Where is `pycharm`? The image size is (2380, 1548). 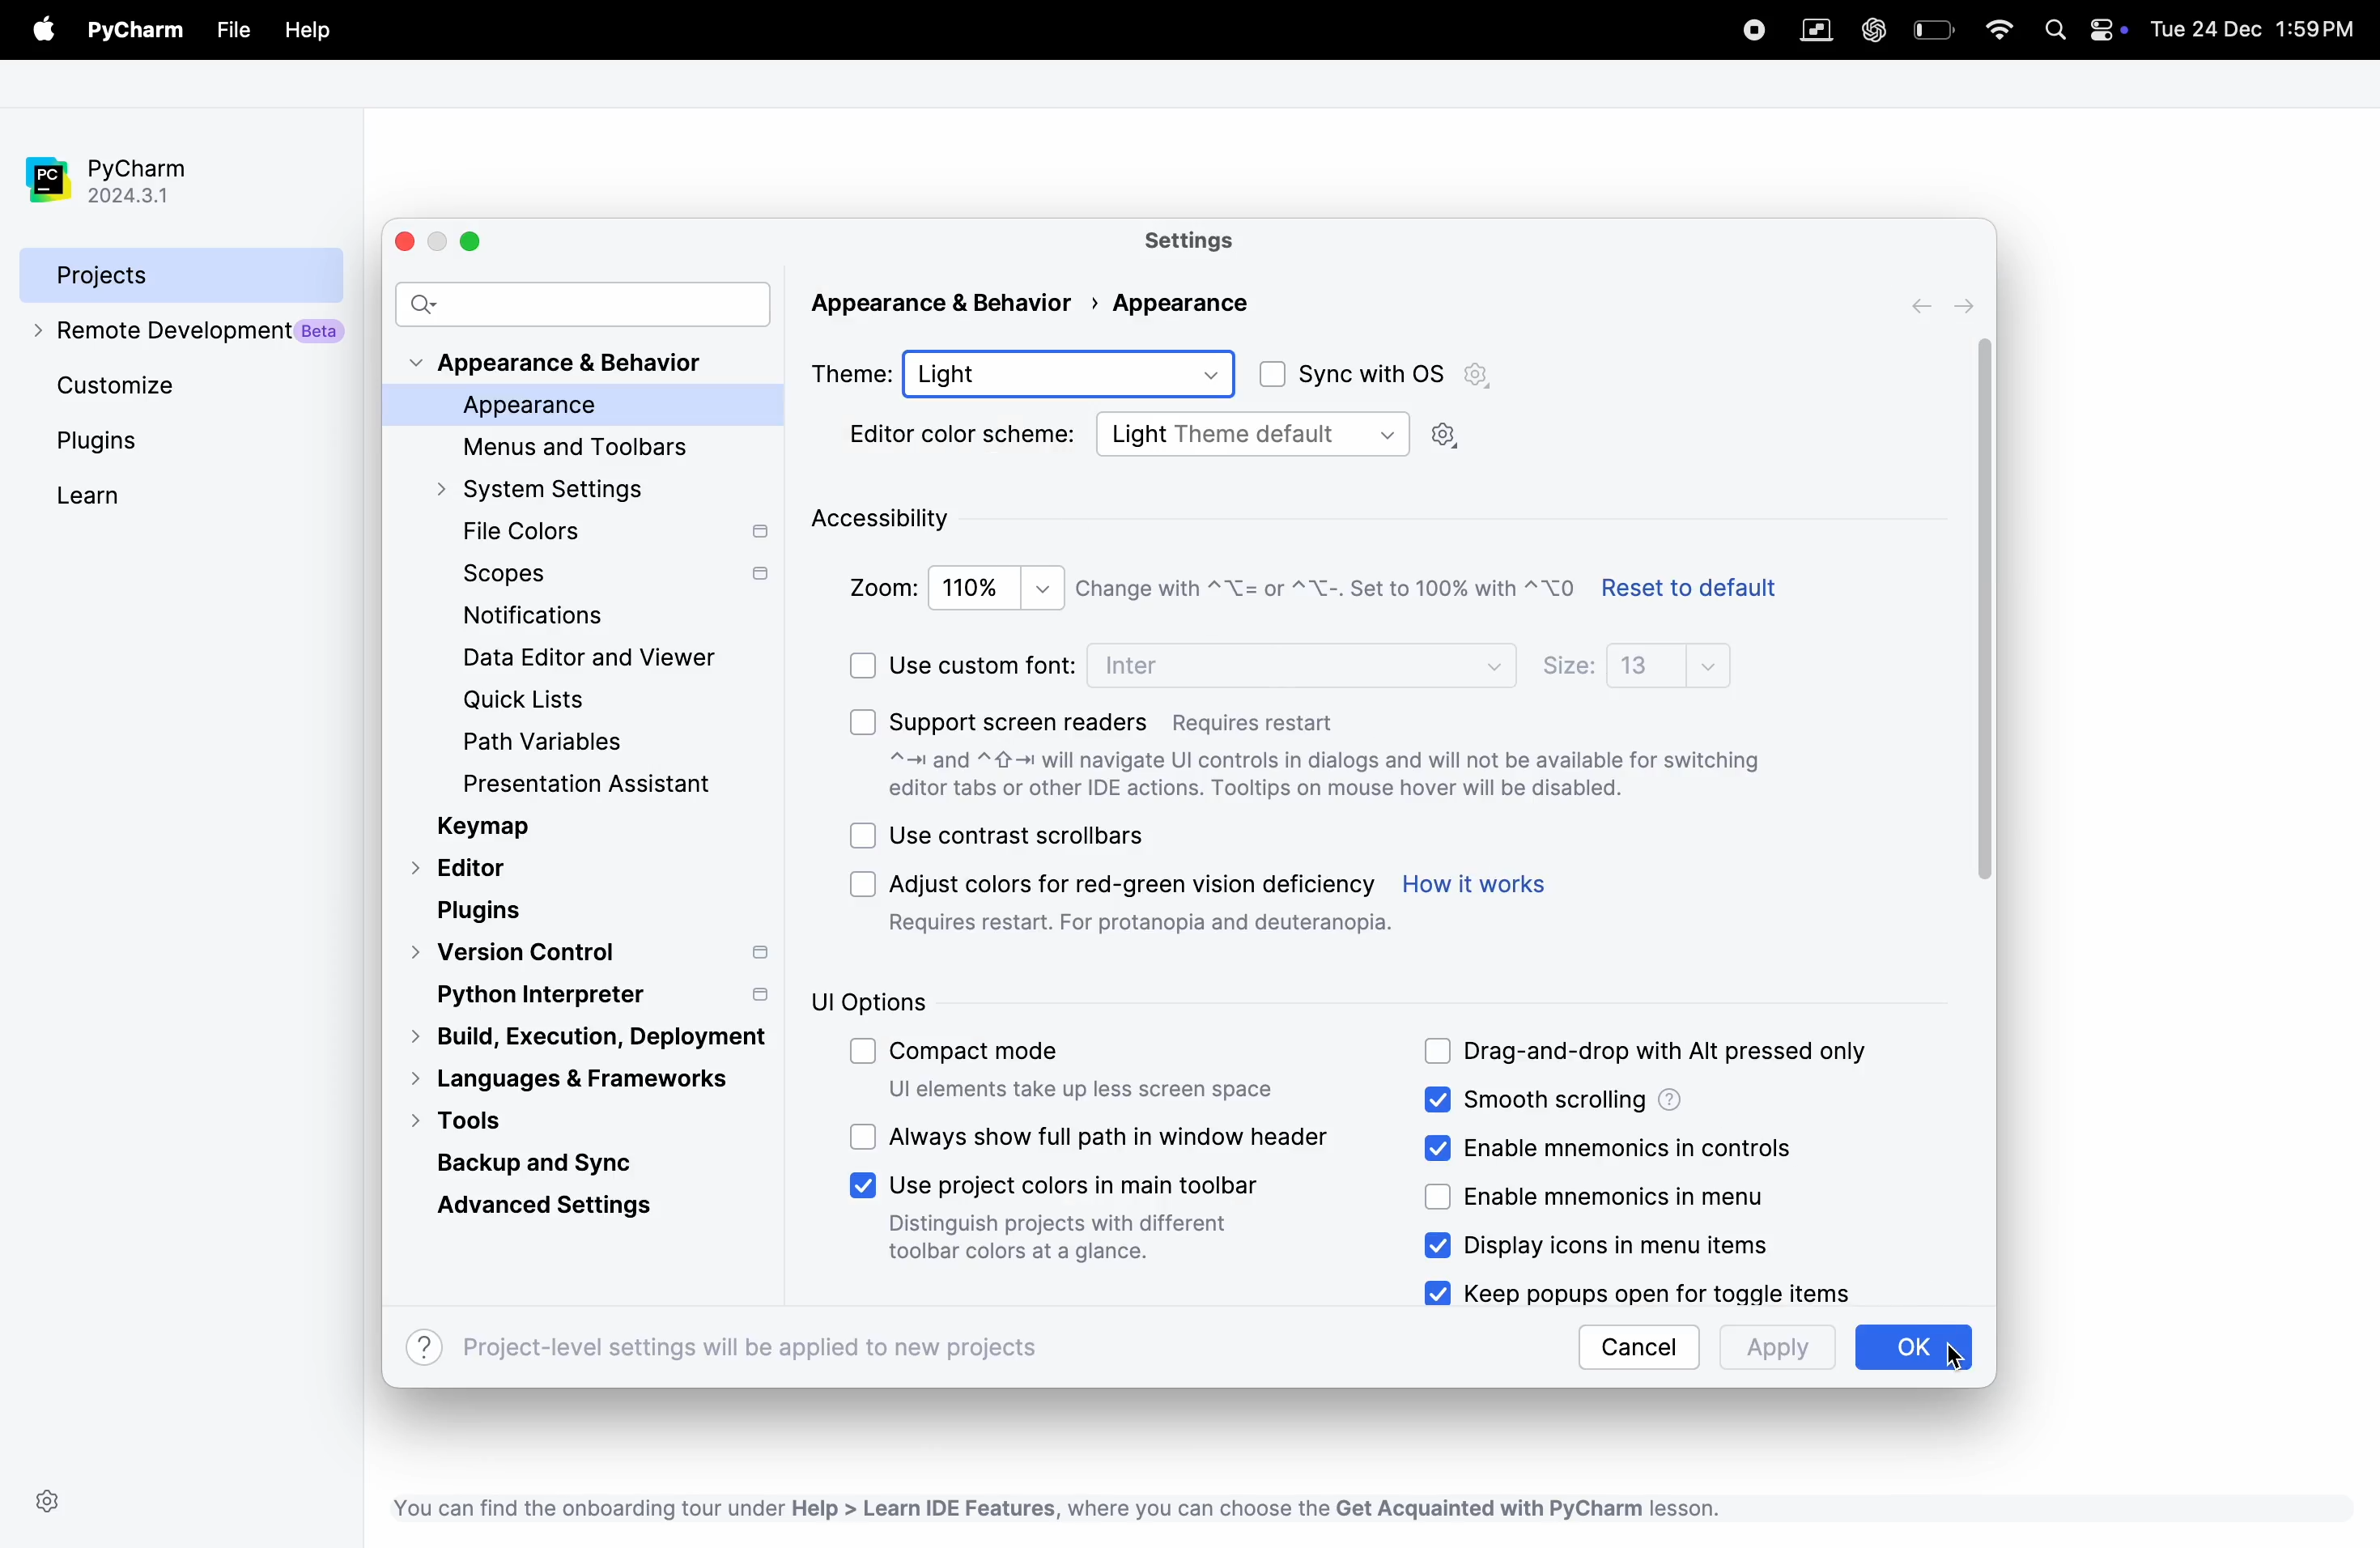
pycharm is located at coordinates (117, 169).